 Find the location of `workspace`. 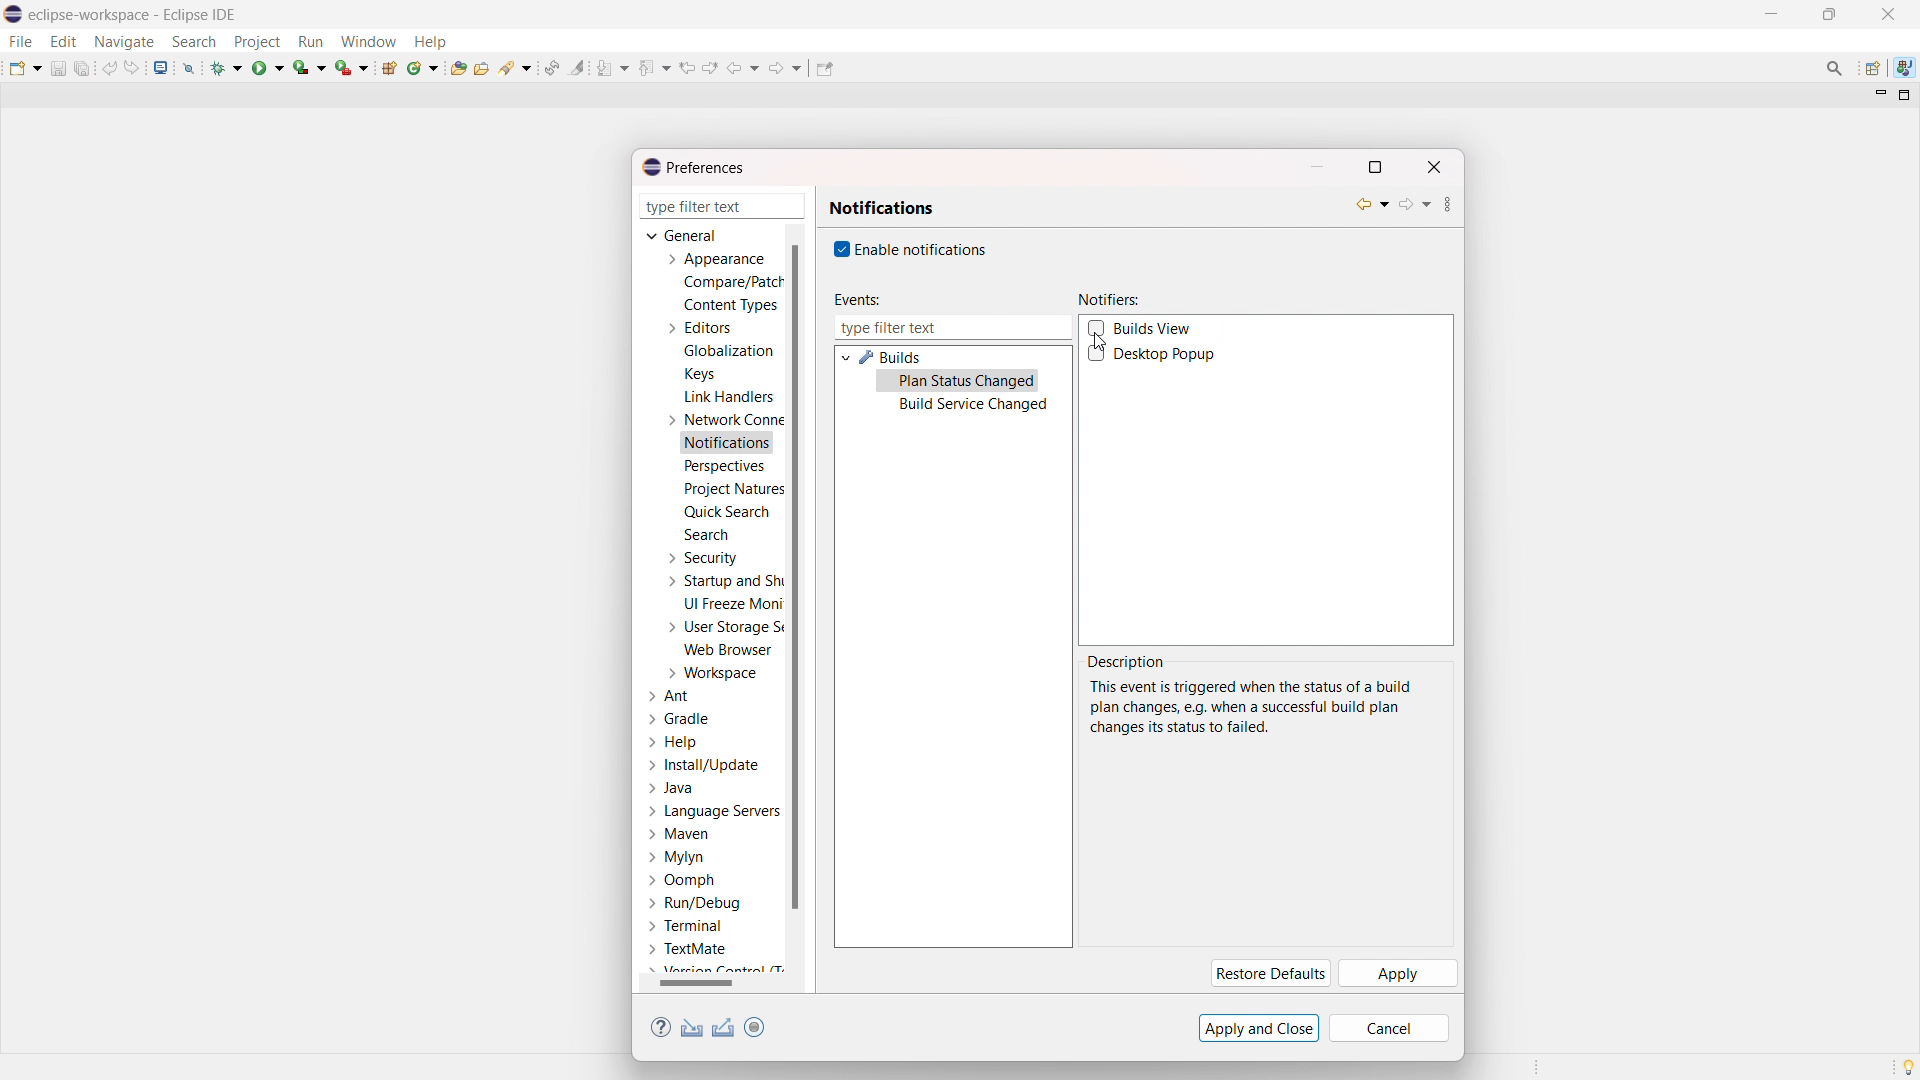

workspace is located at coordinates (711, 673).